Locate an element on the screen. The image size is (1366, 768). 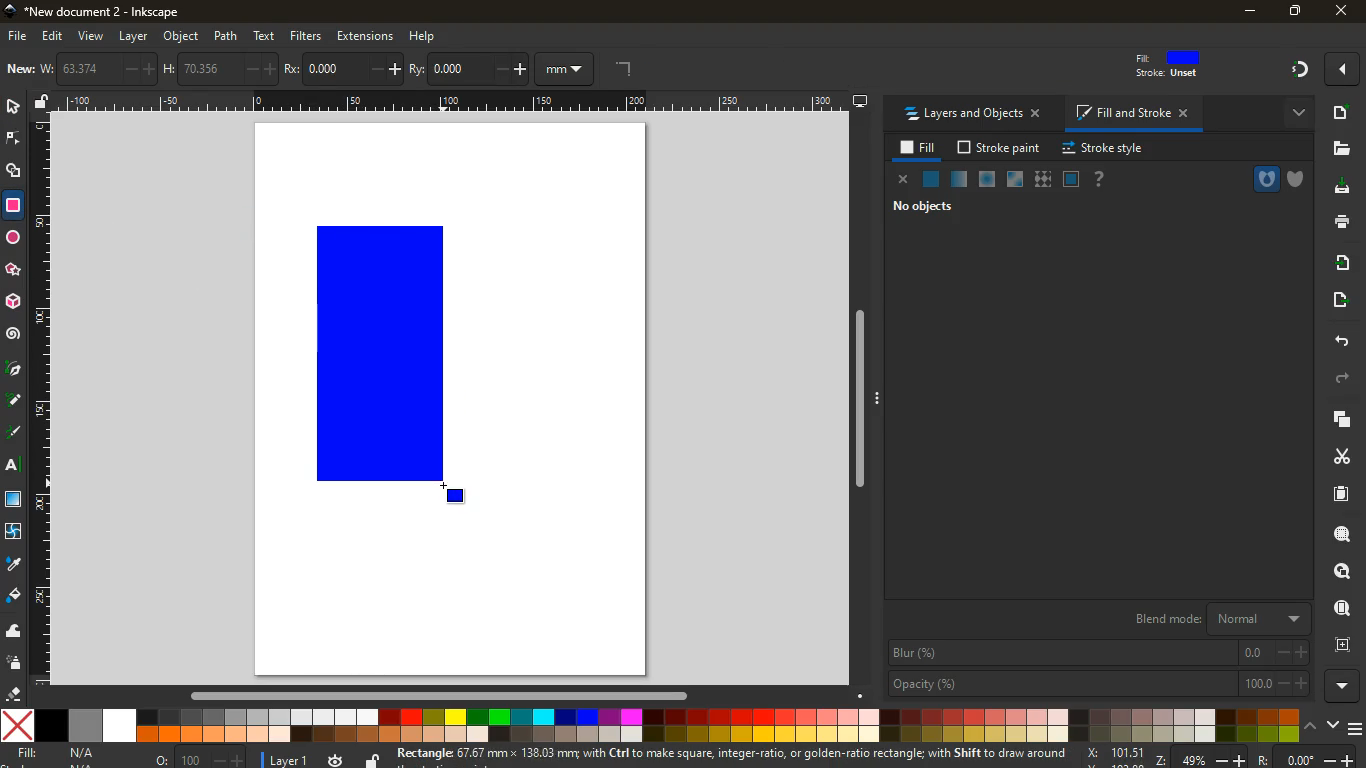
text is located at coordinates (15, 465).